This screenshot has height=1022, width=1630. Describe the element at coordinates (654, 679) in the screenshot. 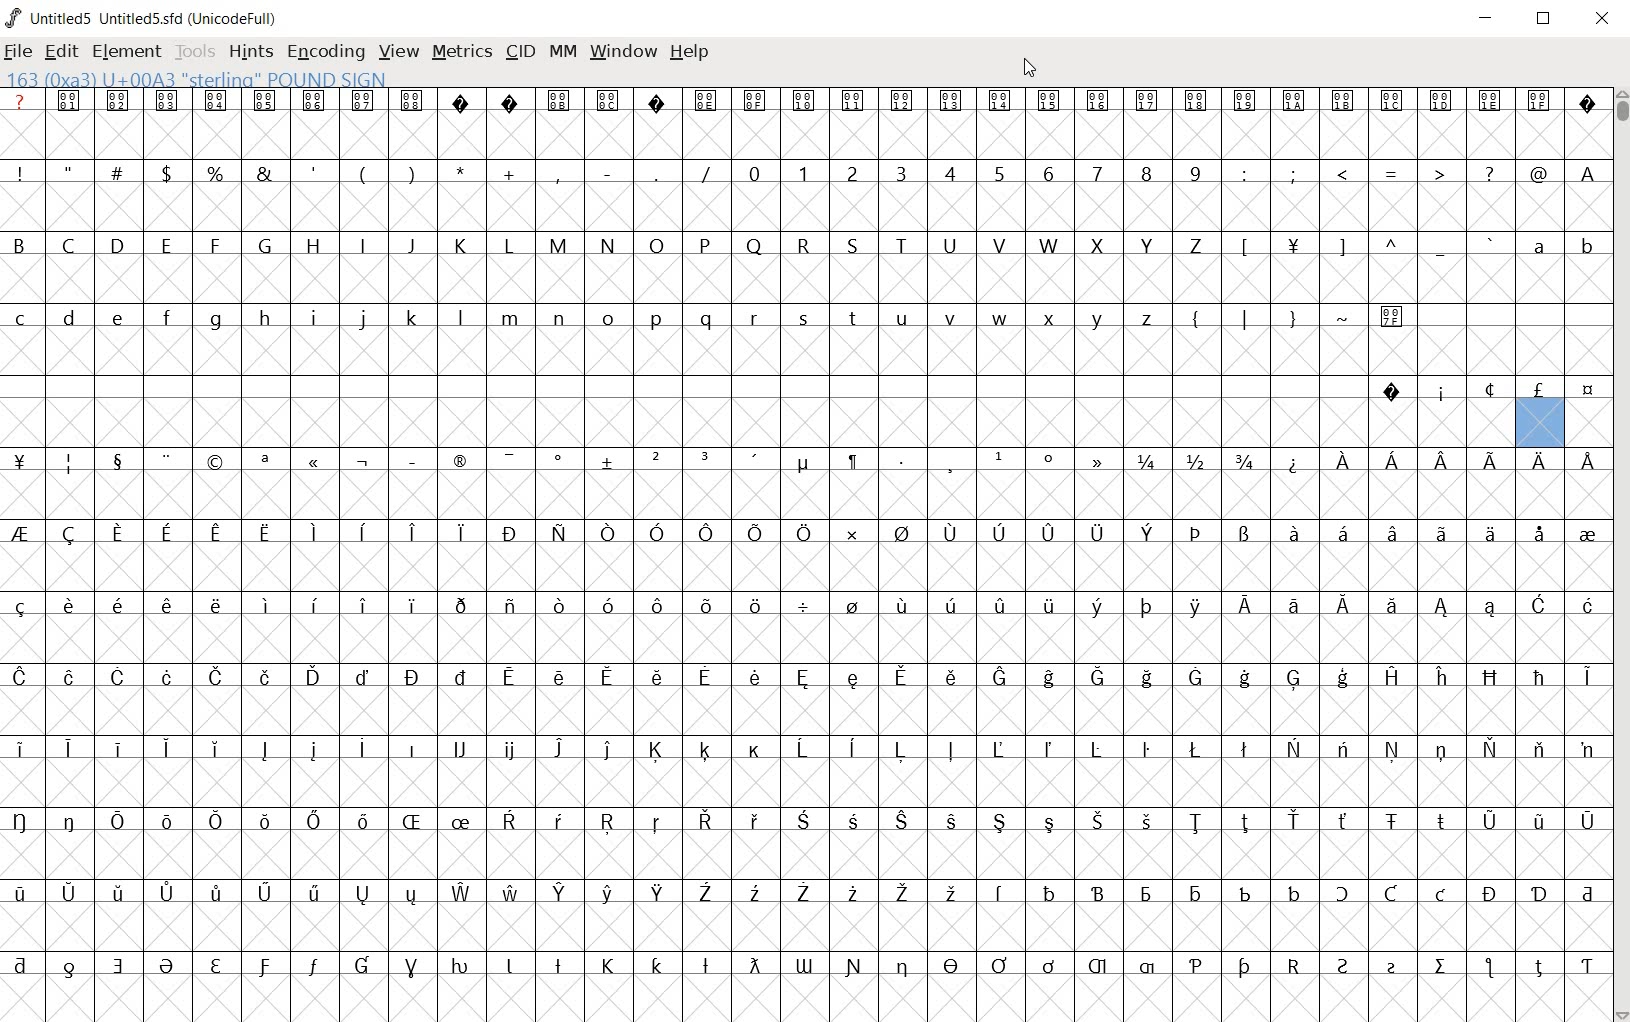

I see `Symbol` at that location.